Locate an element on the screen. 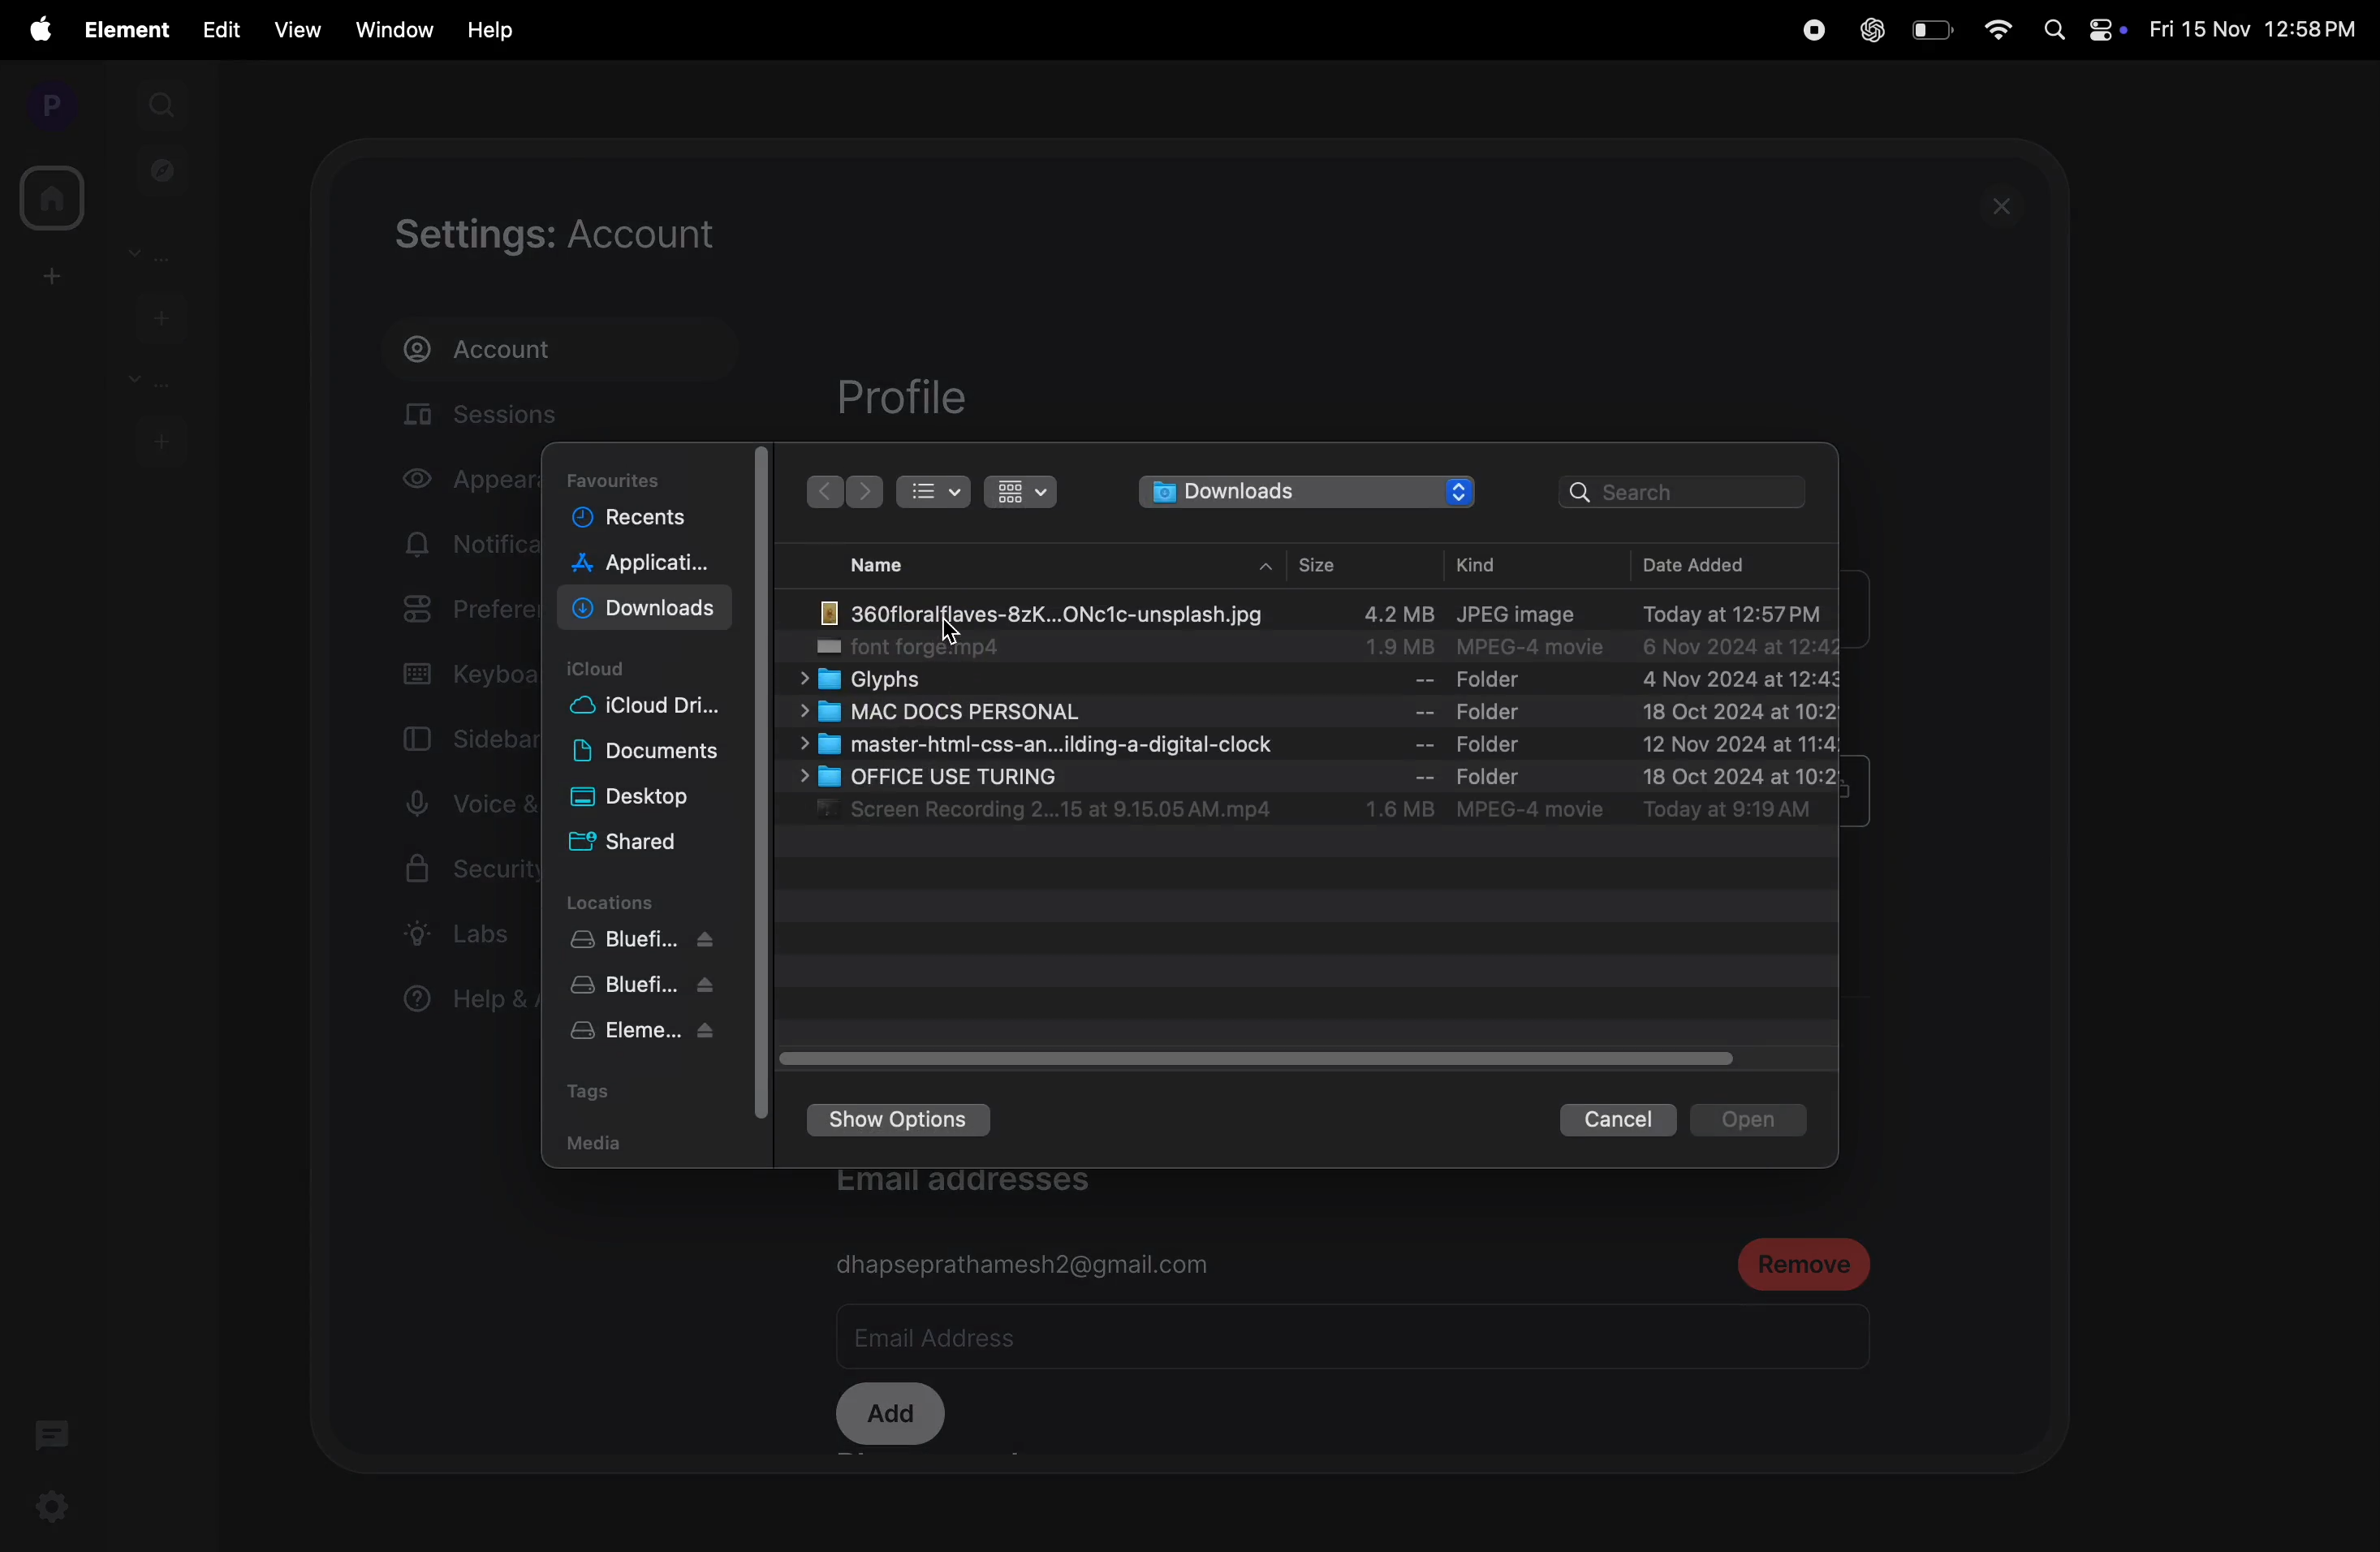 The width and height of the screenshot is (2380, 1552). applications is located at coordinates (646, 566).